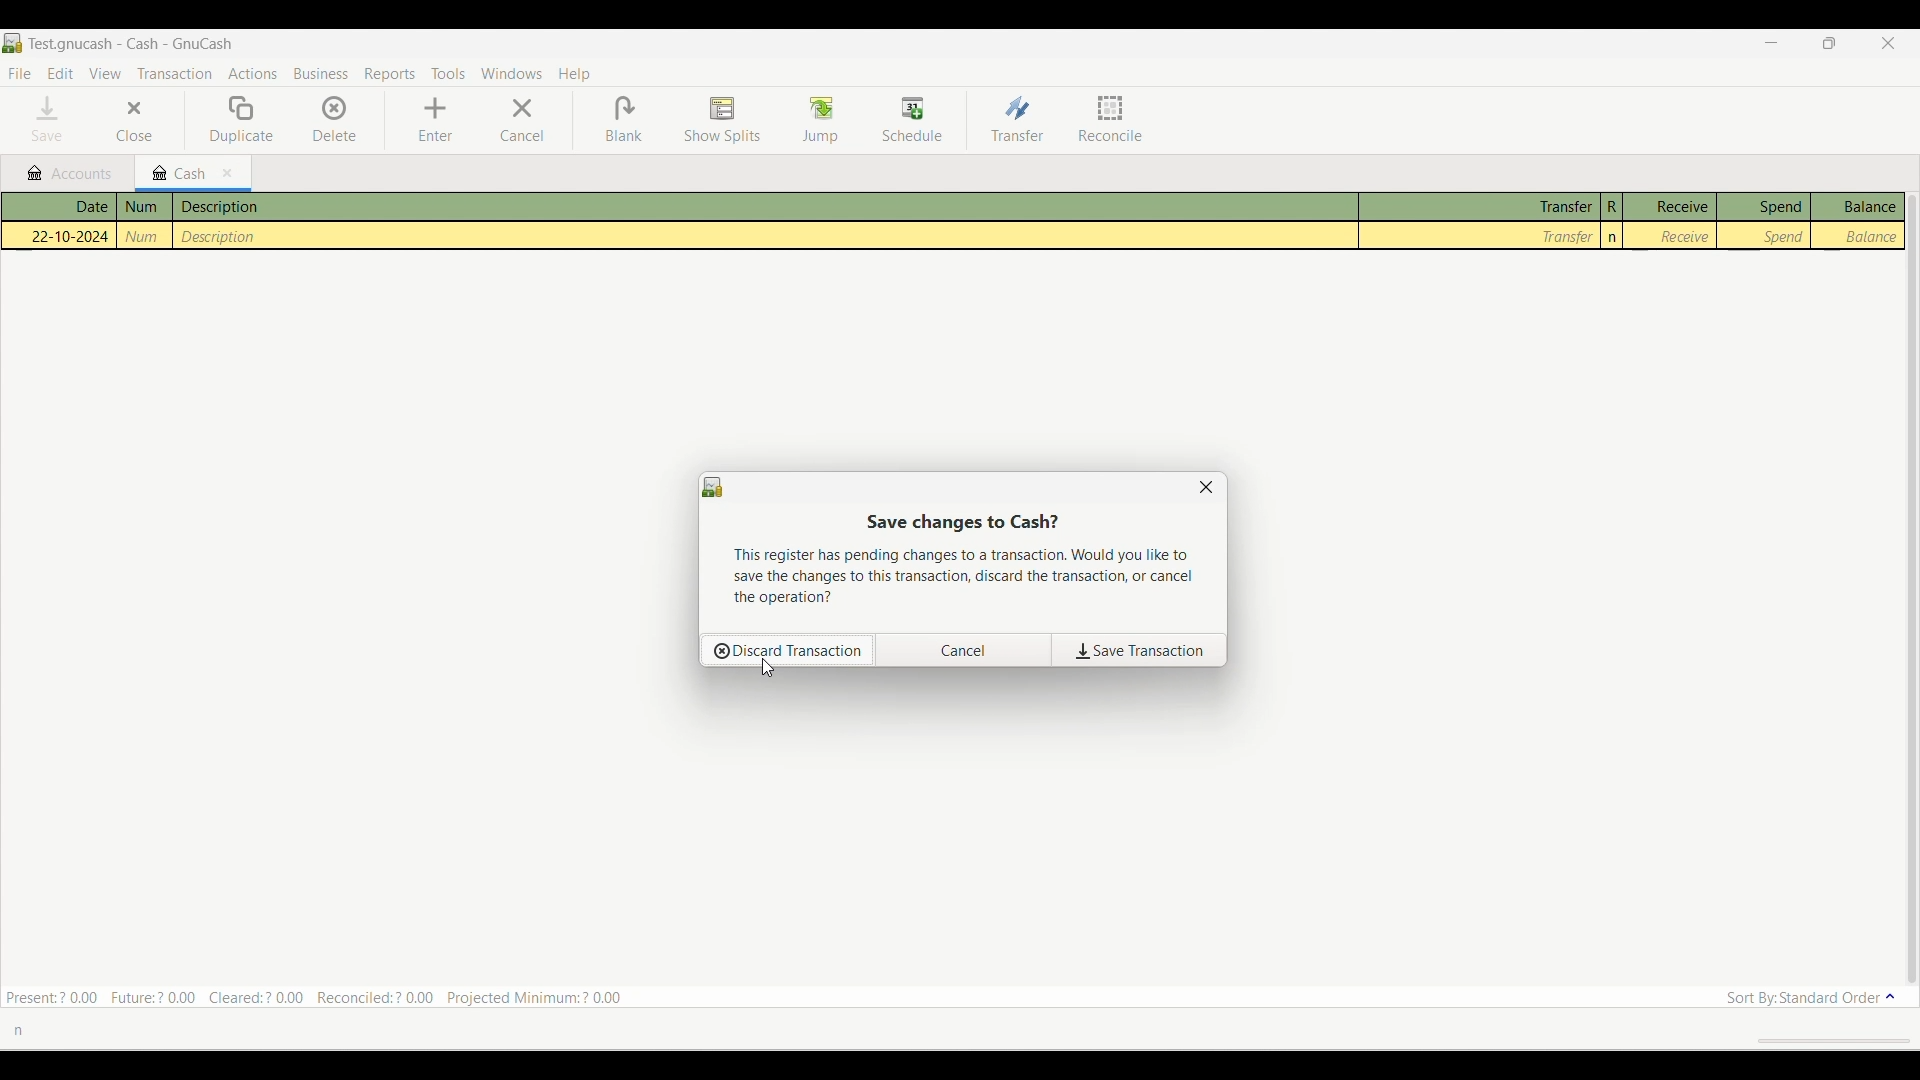 This screenshot has height=1080, width=1920. Describe the element at coordinates (963, 521) in the screenshot. I see `Save changes to Cash?` at that location.